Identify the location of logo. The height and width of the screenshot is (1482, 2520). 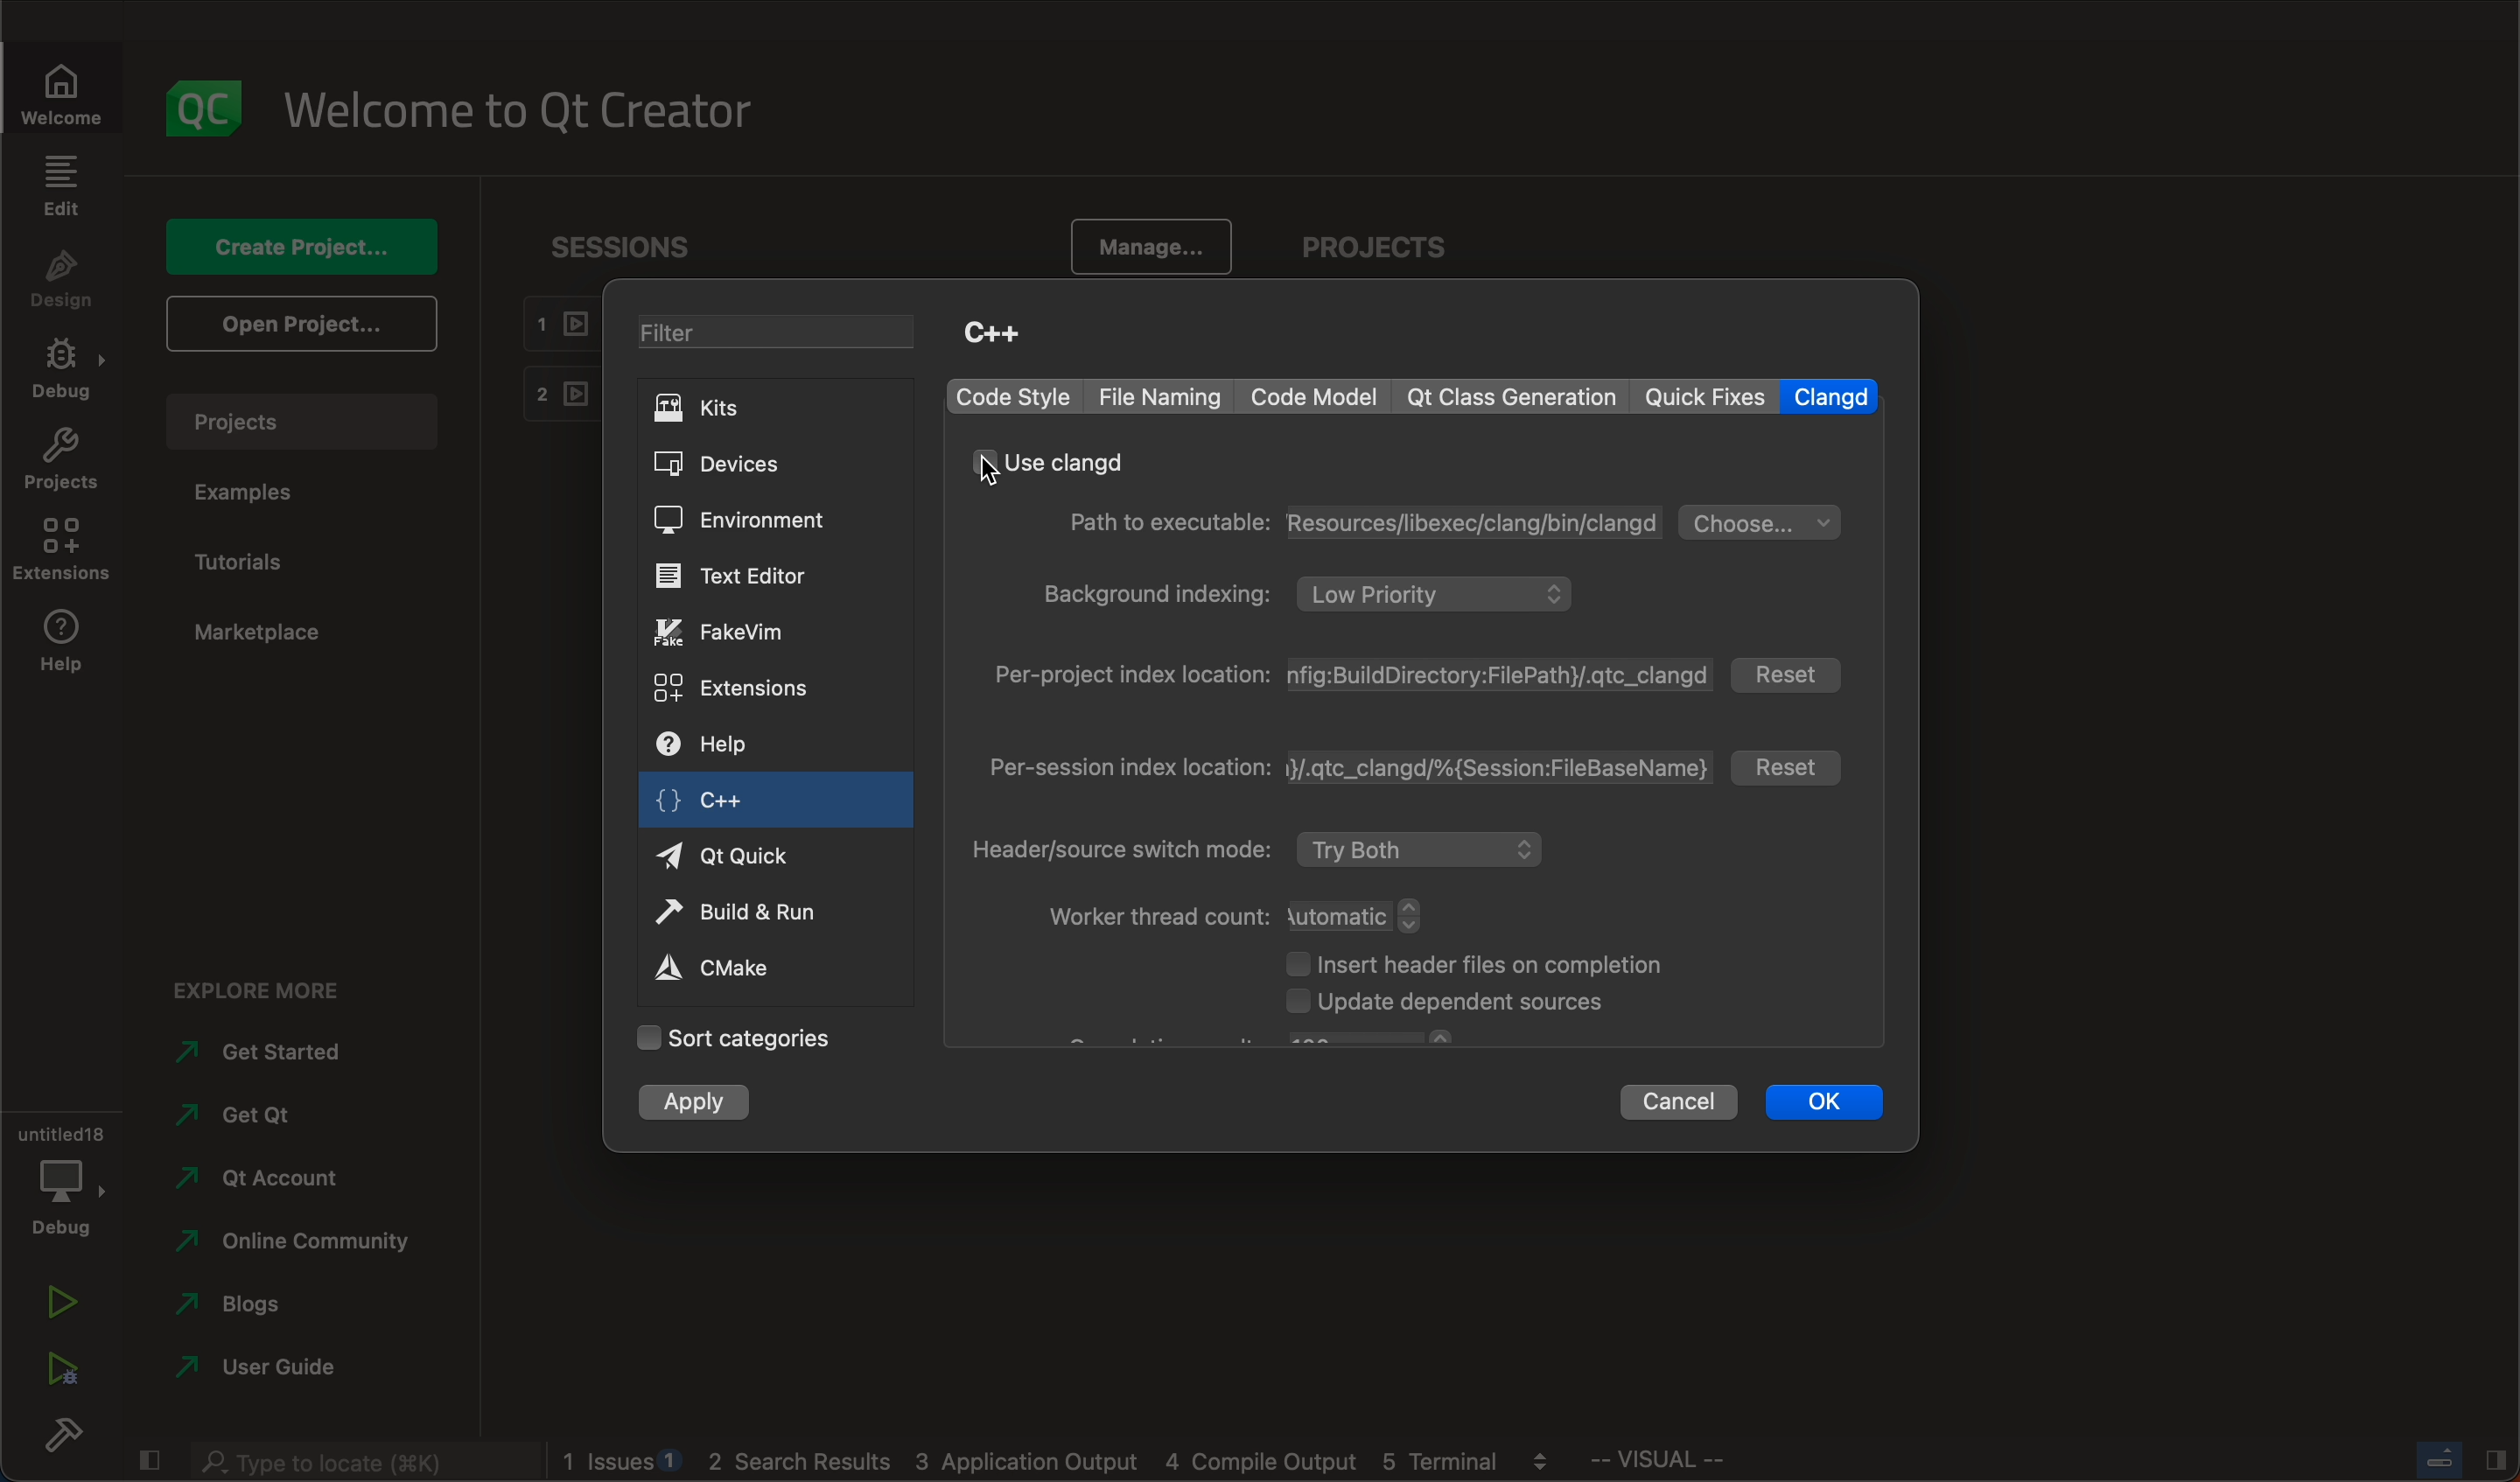
(199, 102).